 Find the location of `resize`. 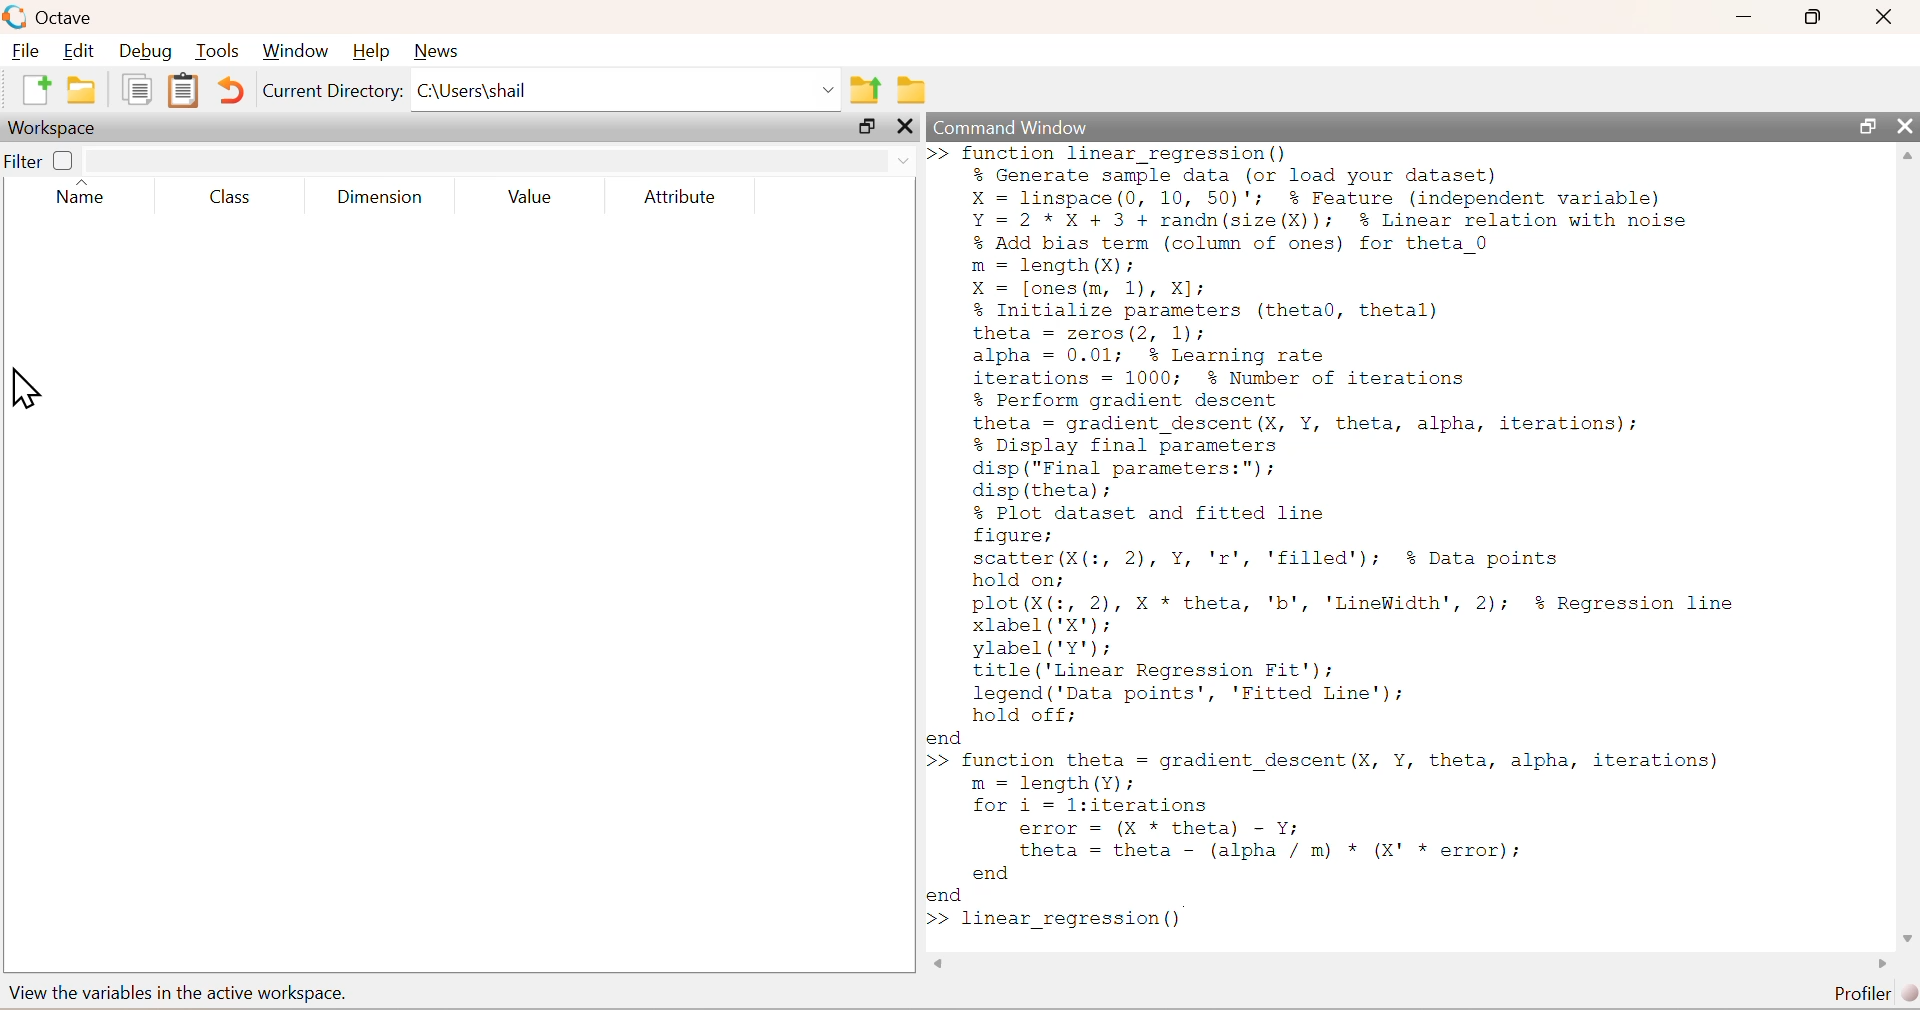

resize is located at coordinates (868, 126).